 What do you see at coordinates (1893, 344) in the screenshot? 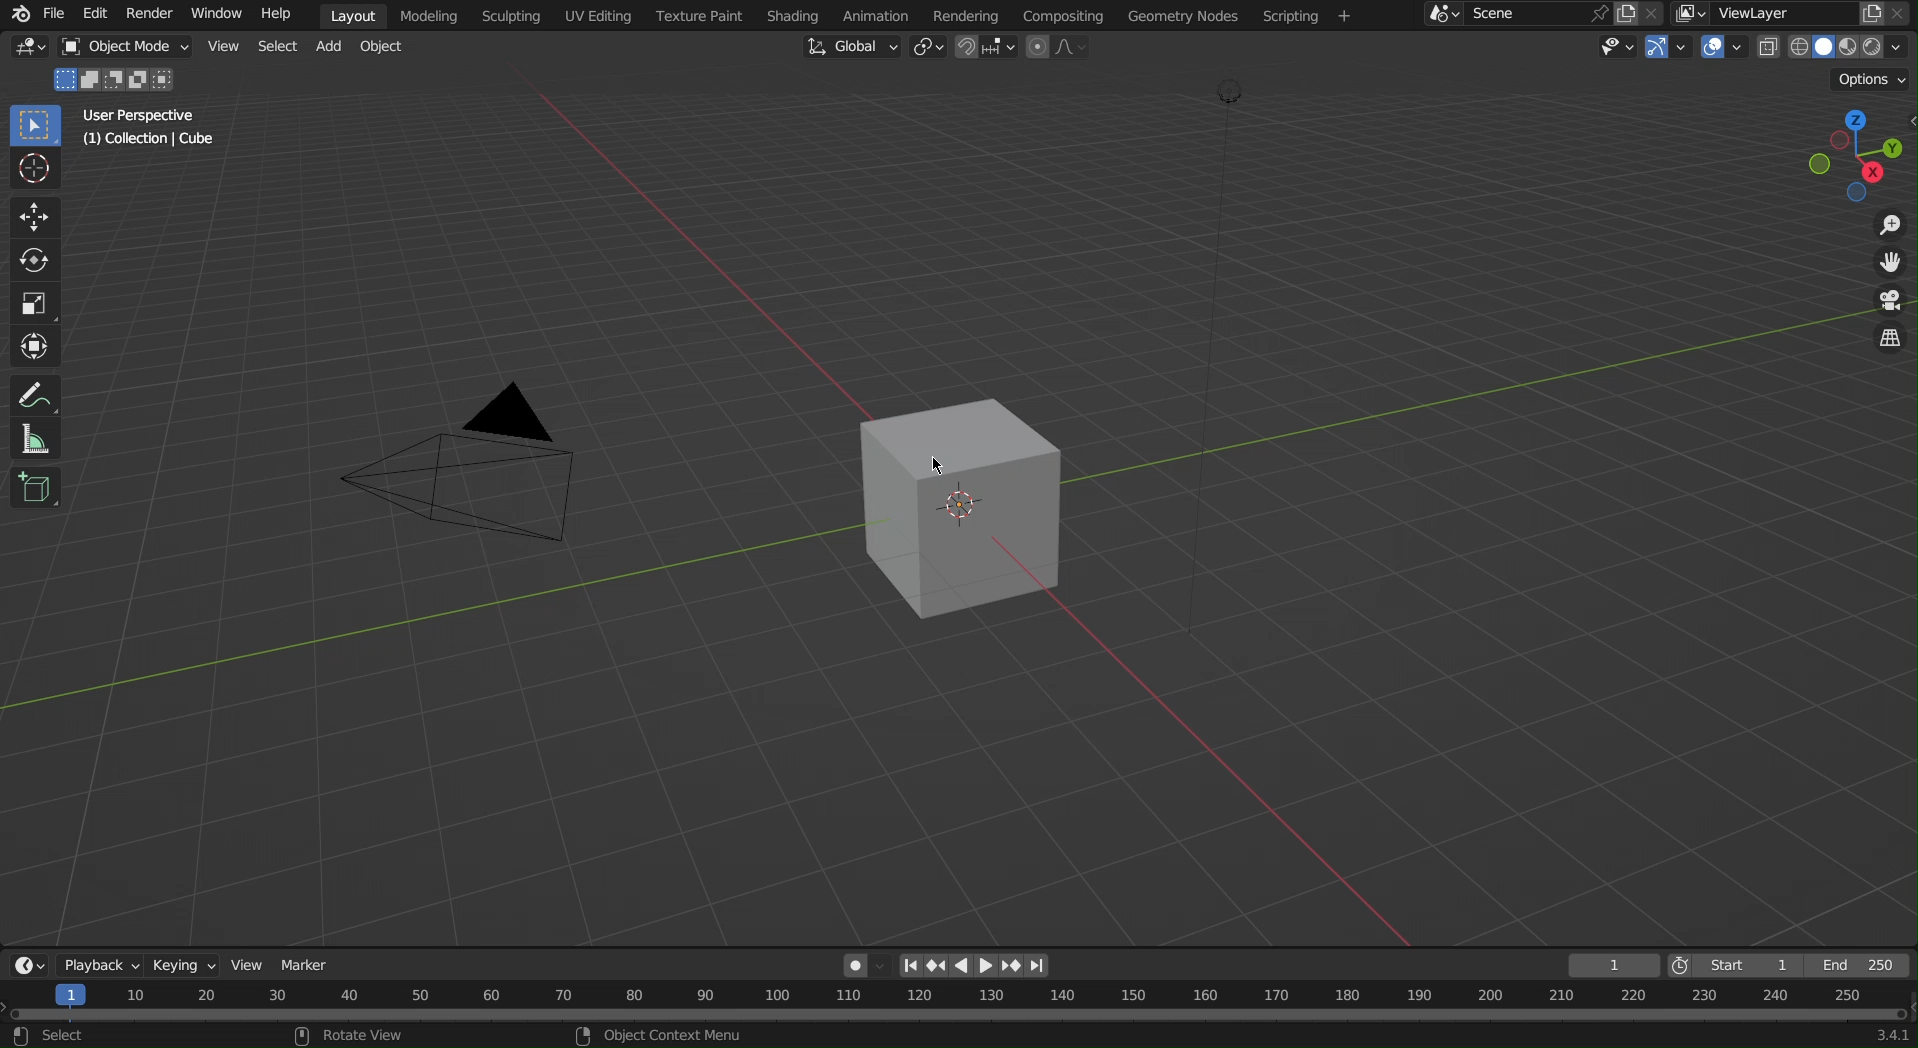
I see `Toggle View` at bounding box center [1893, 344].